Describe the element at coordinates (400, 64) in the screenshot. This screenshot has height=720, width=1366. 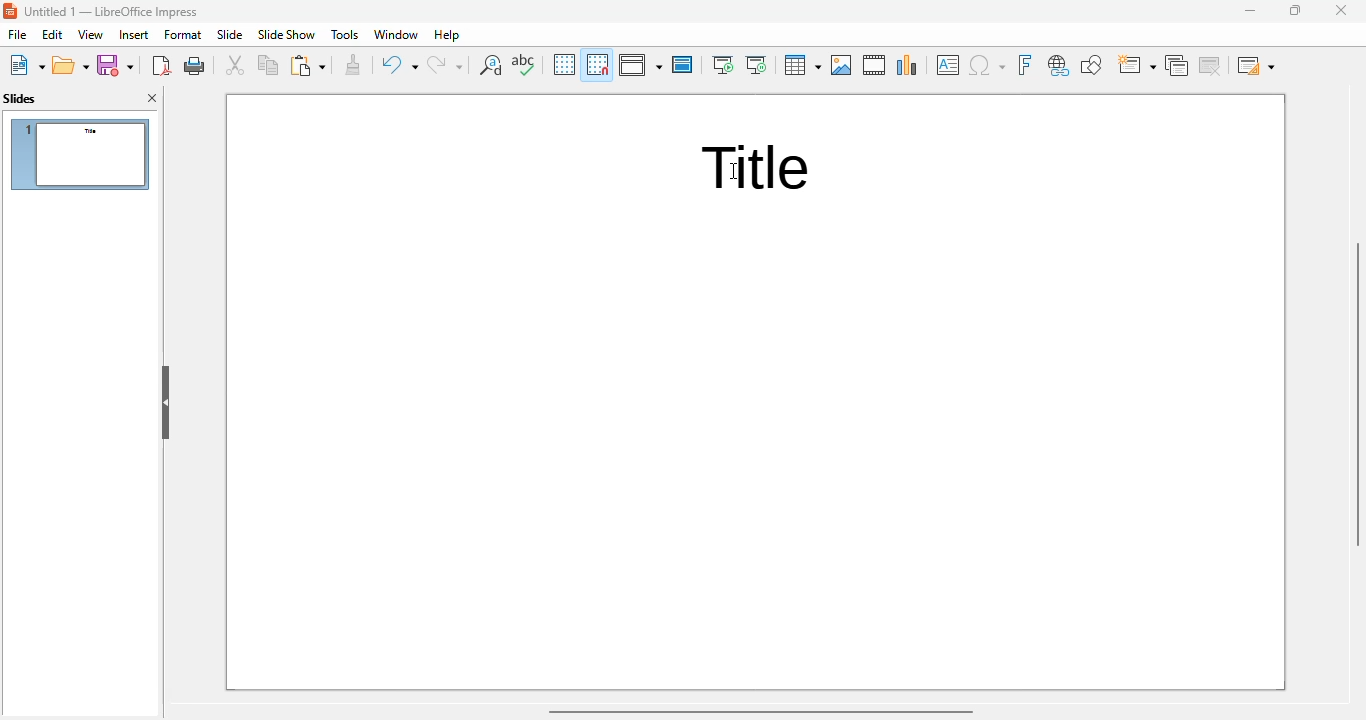
I see `undo` at that location.